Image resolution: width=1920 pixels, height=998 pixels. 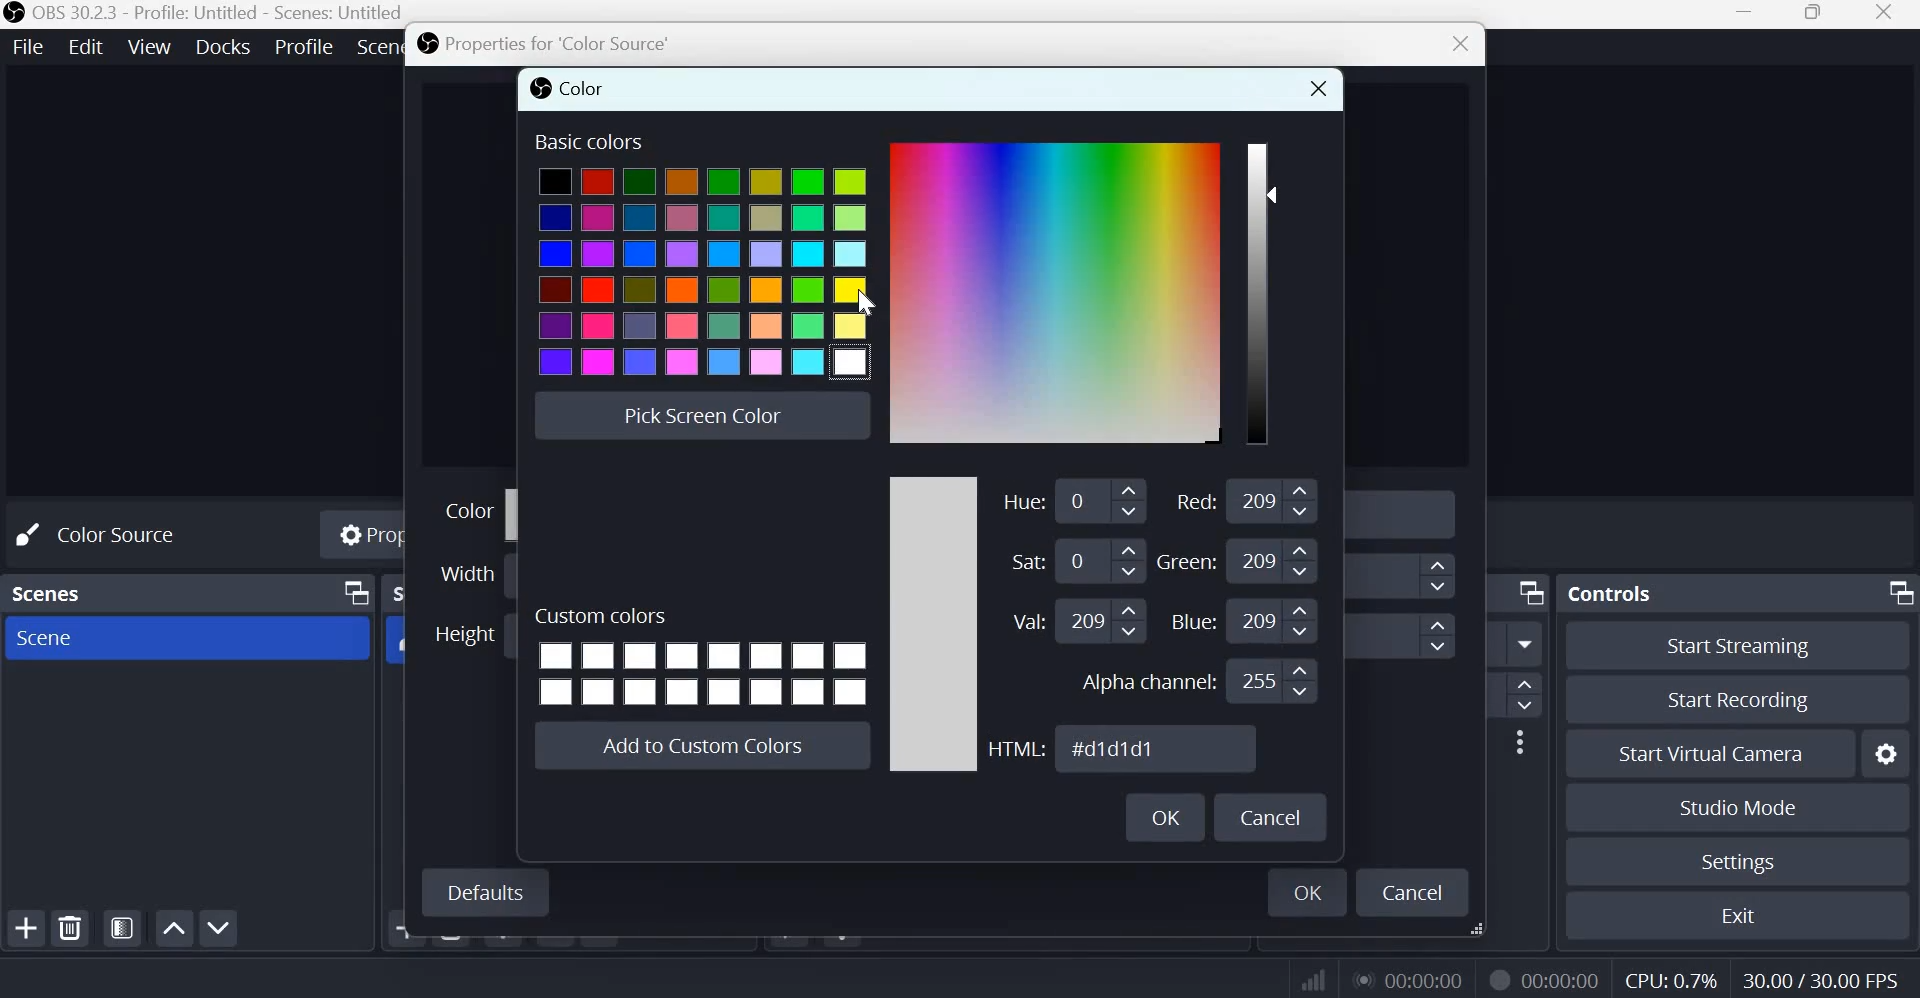 I want to click on Studio mode, so click(x=1735, y=807).